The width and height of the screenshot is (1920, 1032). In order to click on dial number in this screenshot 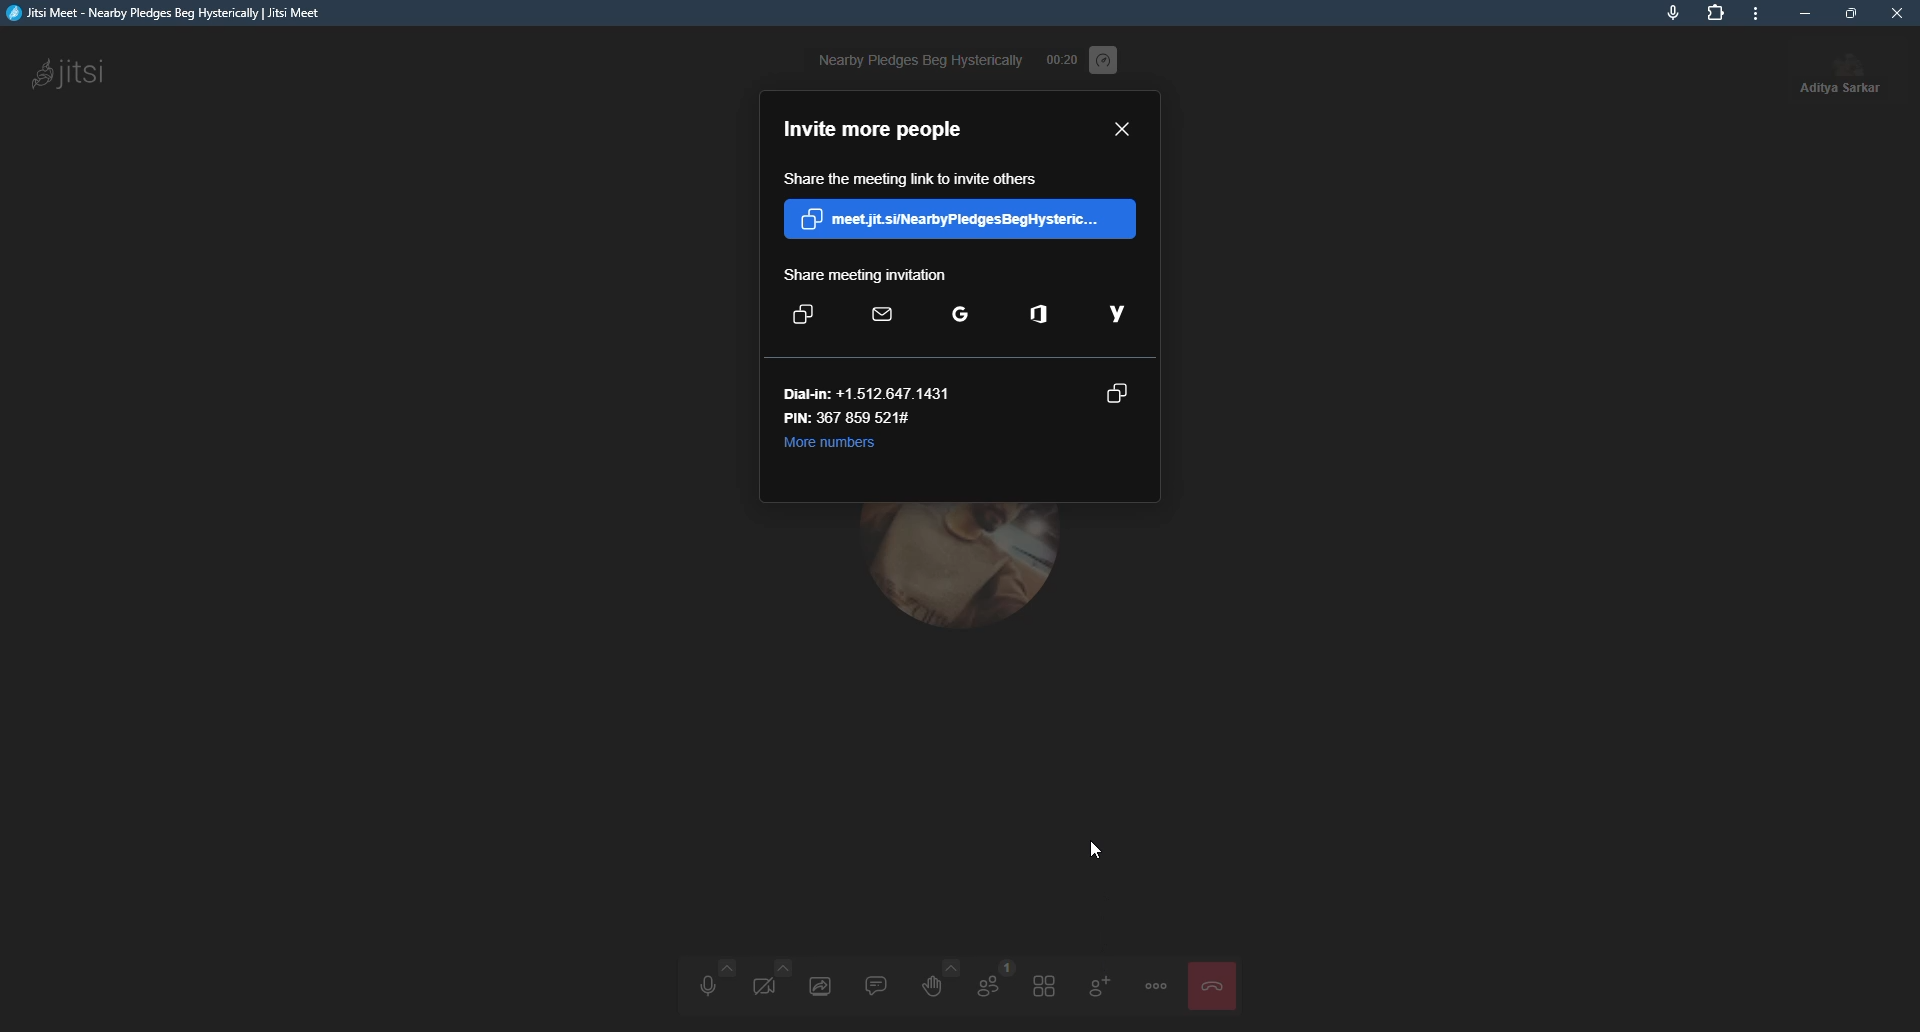, I will do `click(867, 391)`.